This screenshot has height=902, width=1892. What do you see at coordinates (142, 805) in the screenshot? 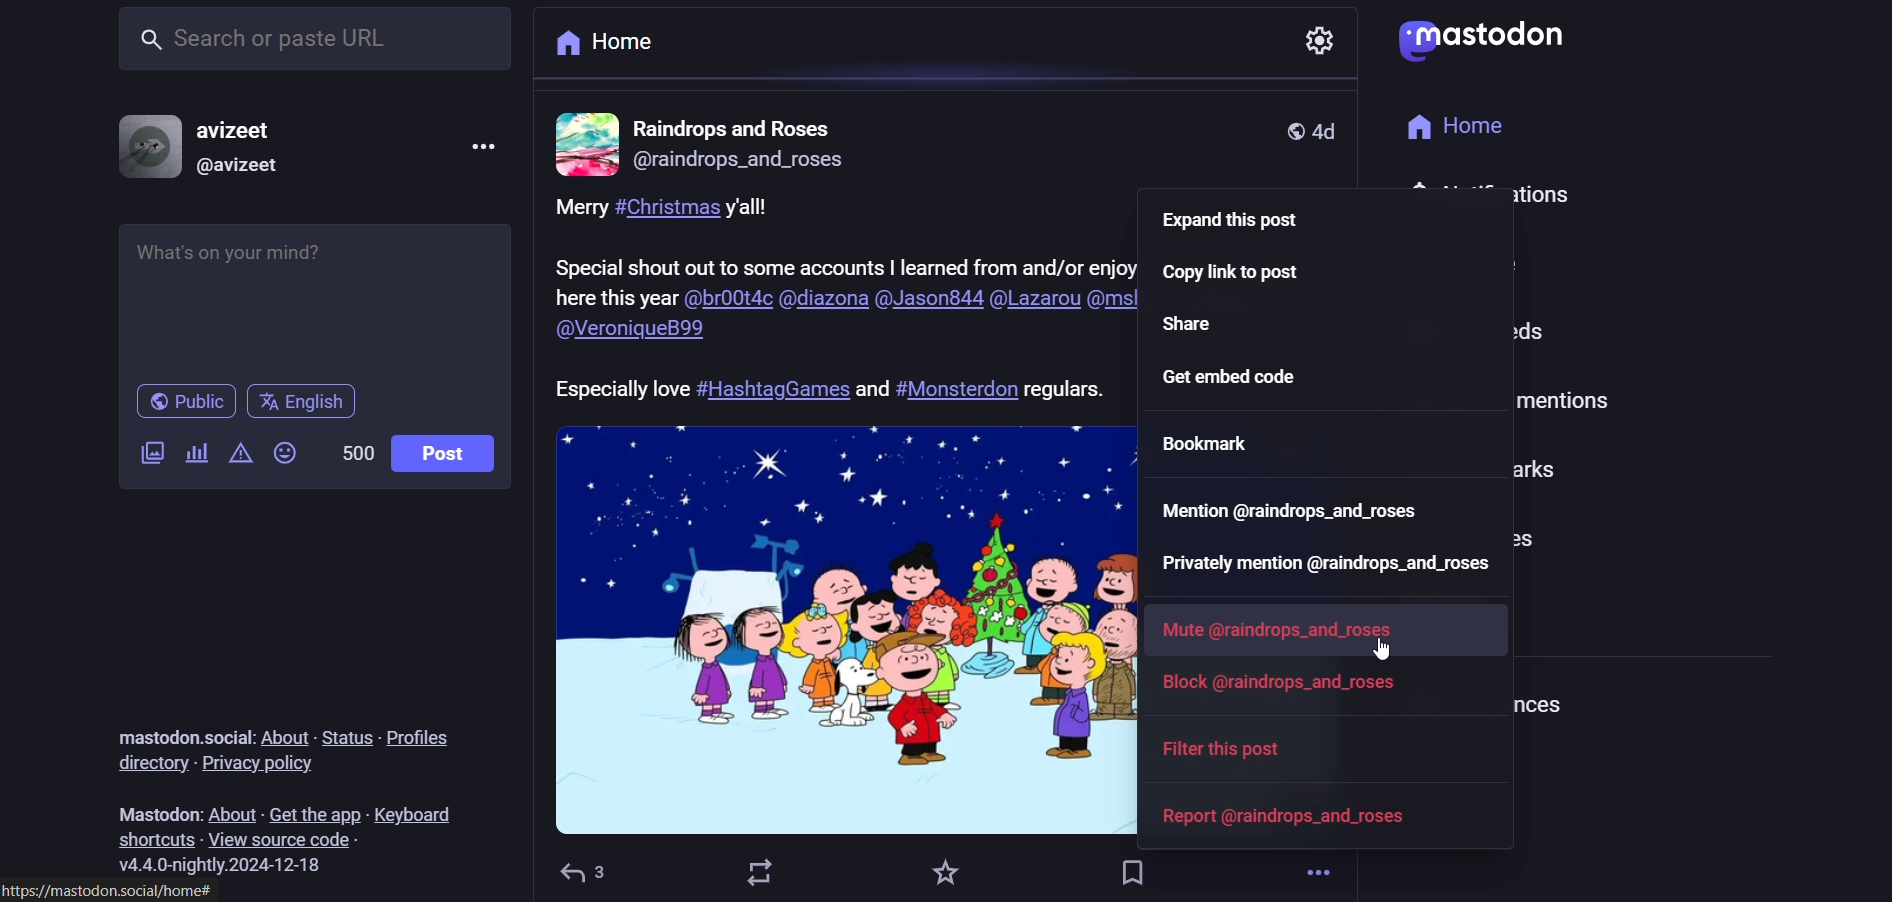
I see `text` at bounding box center [142, 805].